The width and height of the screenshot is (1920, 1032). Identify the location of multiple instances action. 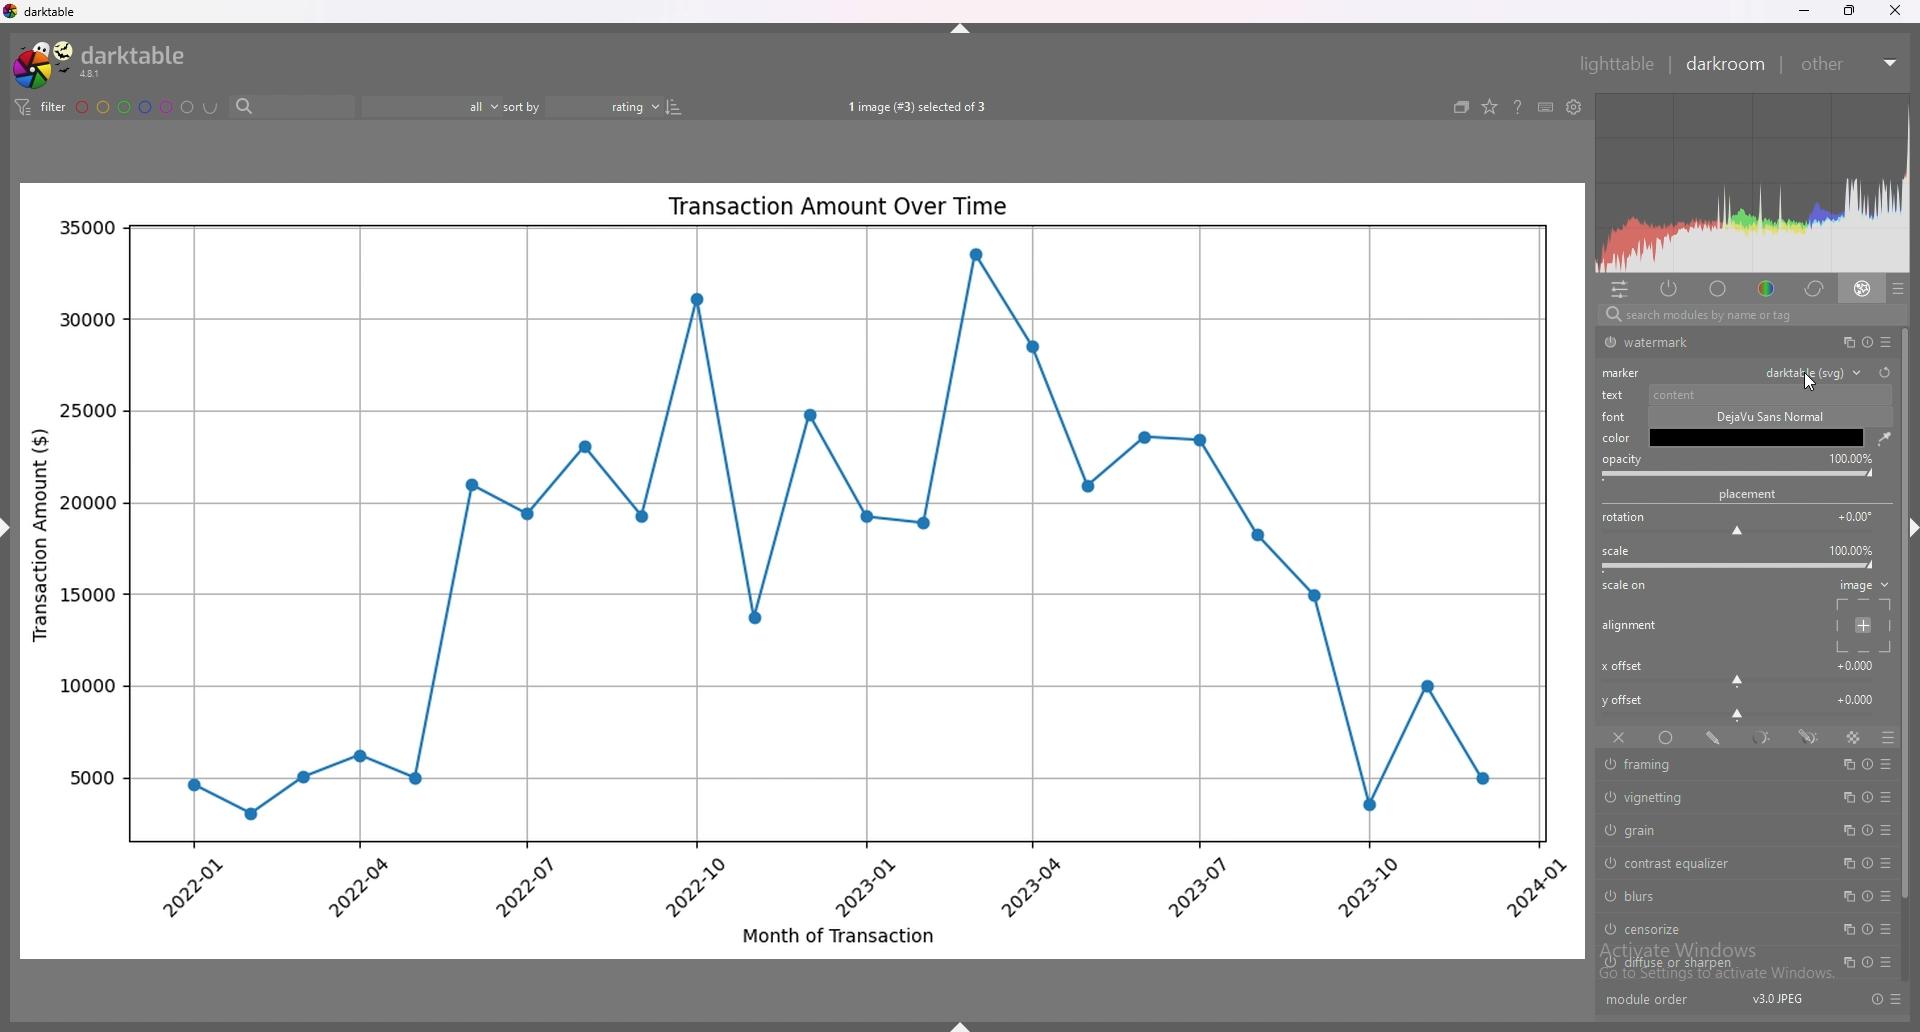
(1848, 763).